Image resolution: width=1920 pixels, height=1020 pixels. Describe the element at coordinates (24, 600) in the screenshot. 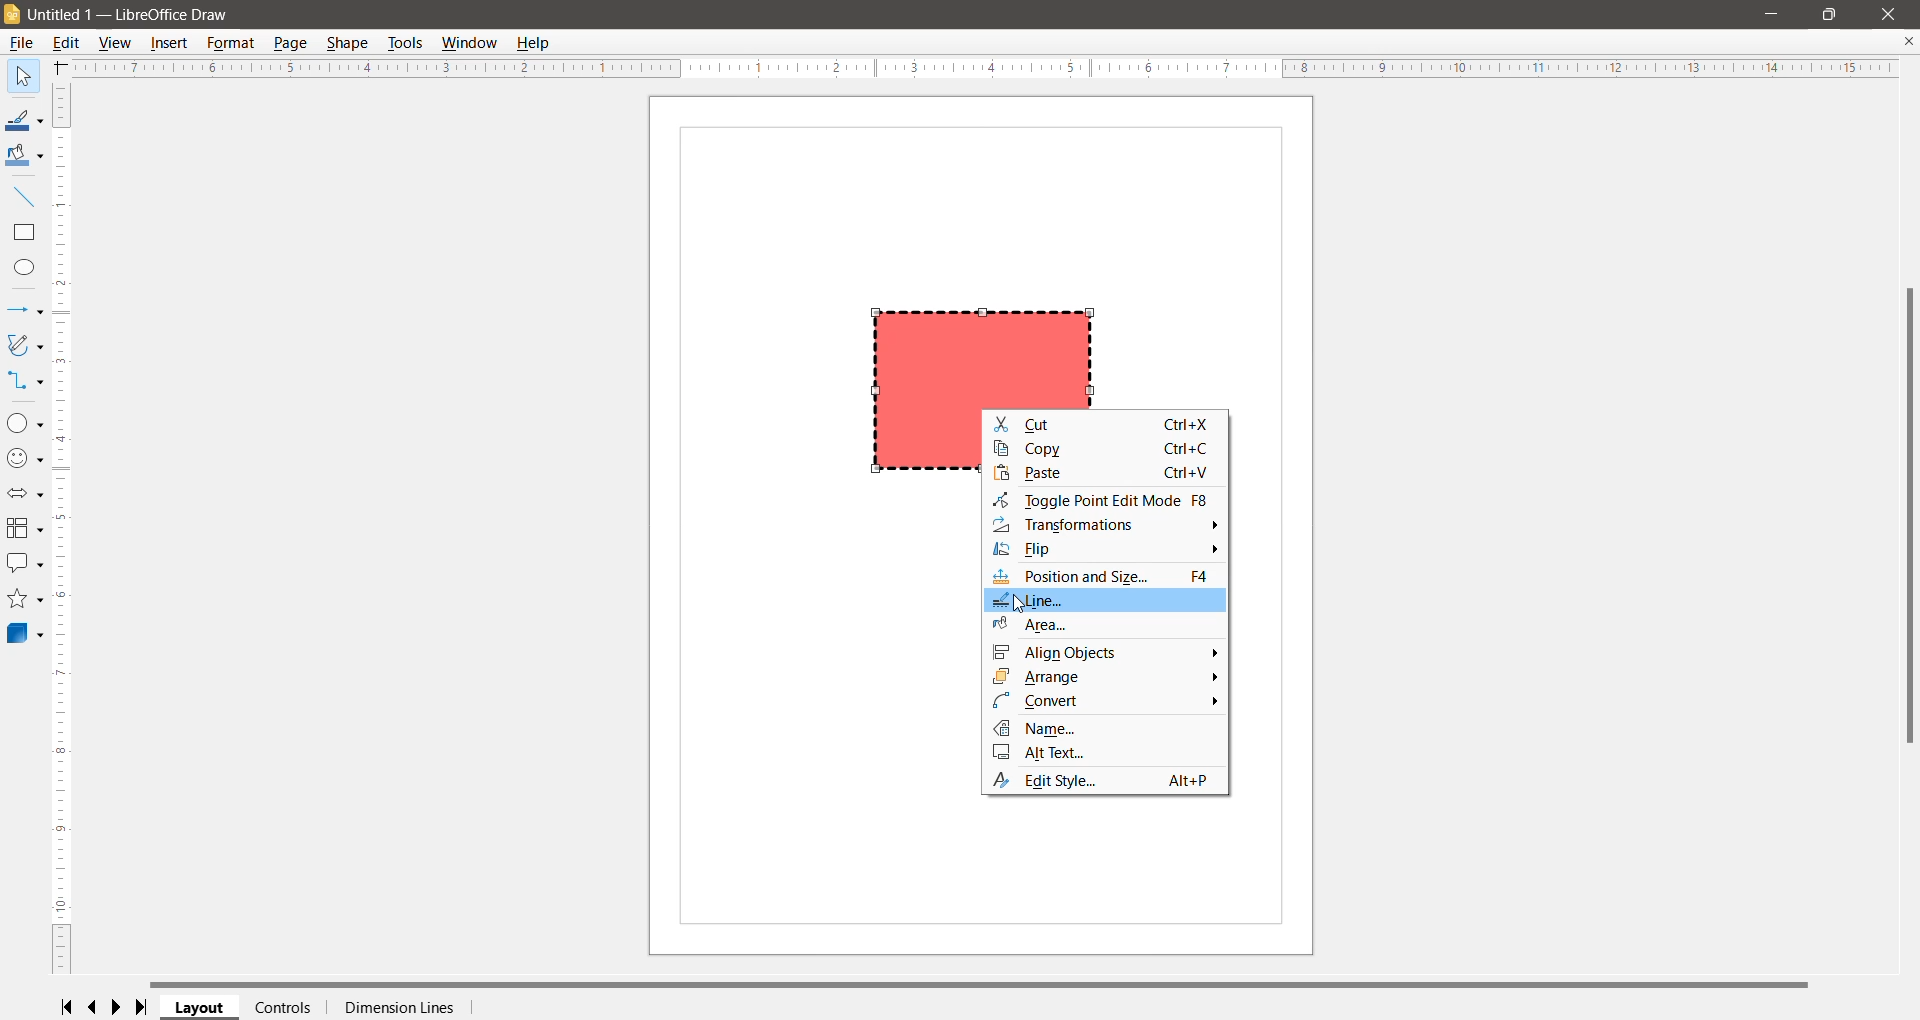

I see `Stars and Banners` at that location.